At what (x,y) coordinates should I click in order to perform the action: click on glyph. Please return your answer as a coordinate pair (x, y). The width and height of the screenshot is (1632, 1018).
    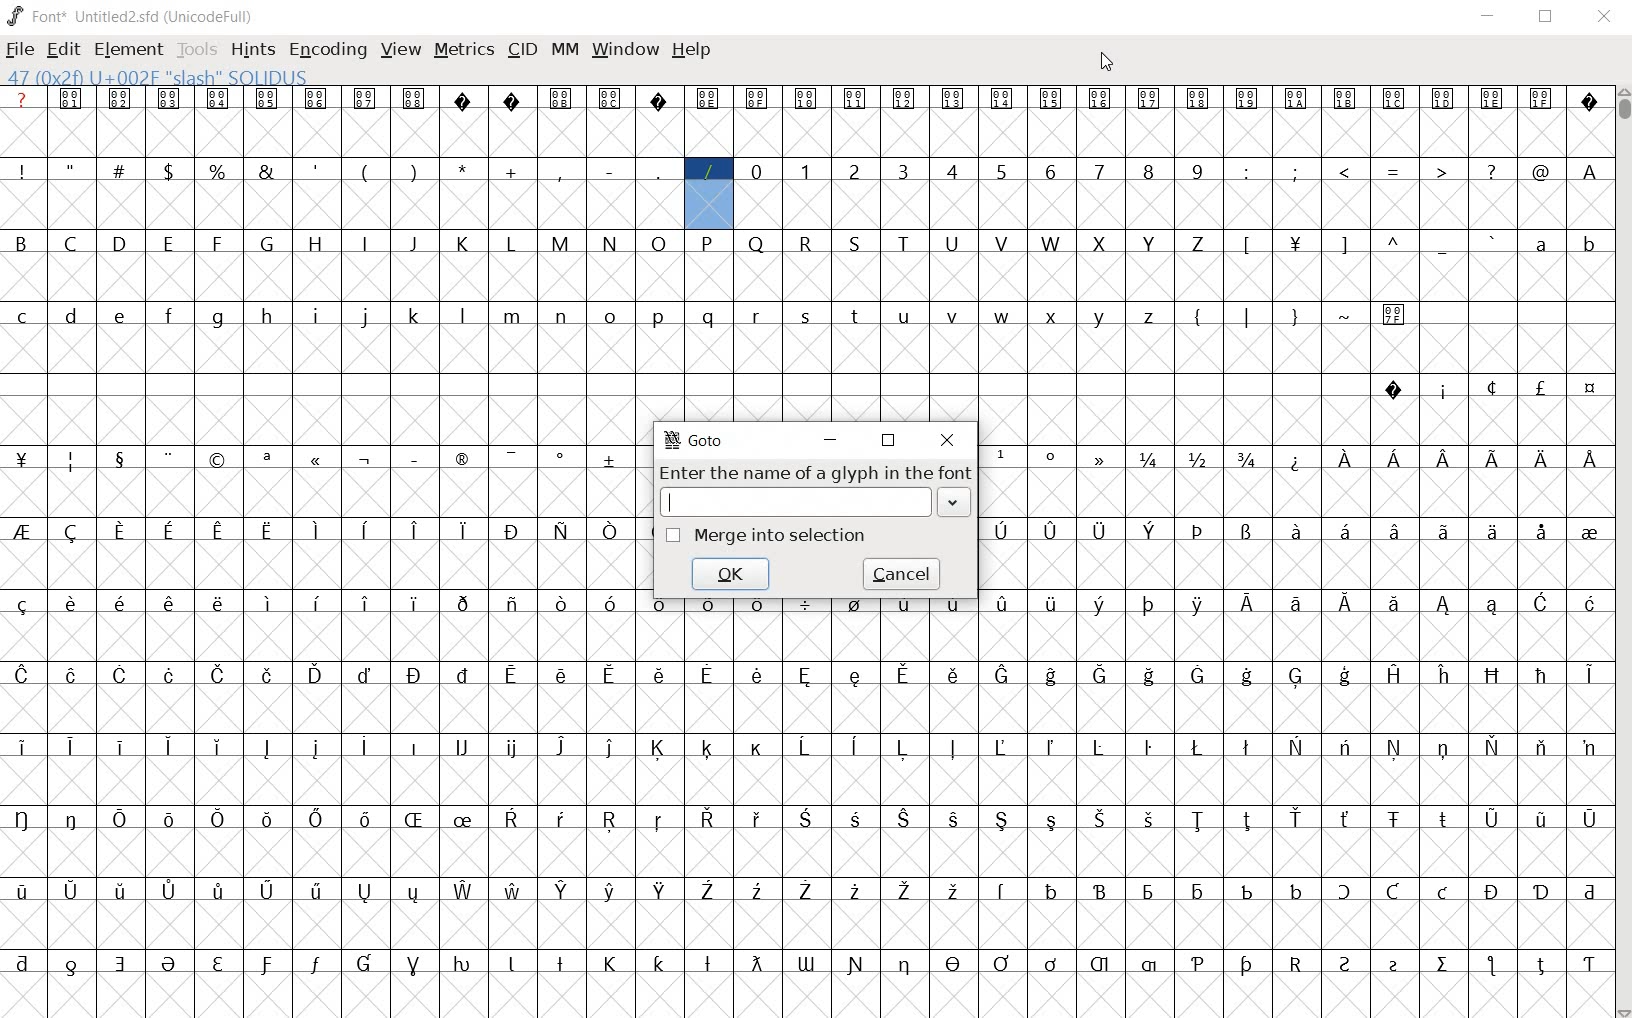
    Looking at the image, I should click on (1345, 98).